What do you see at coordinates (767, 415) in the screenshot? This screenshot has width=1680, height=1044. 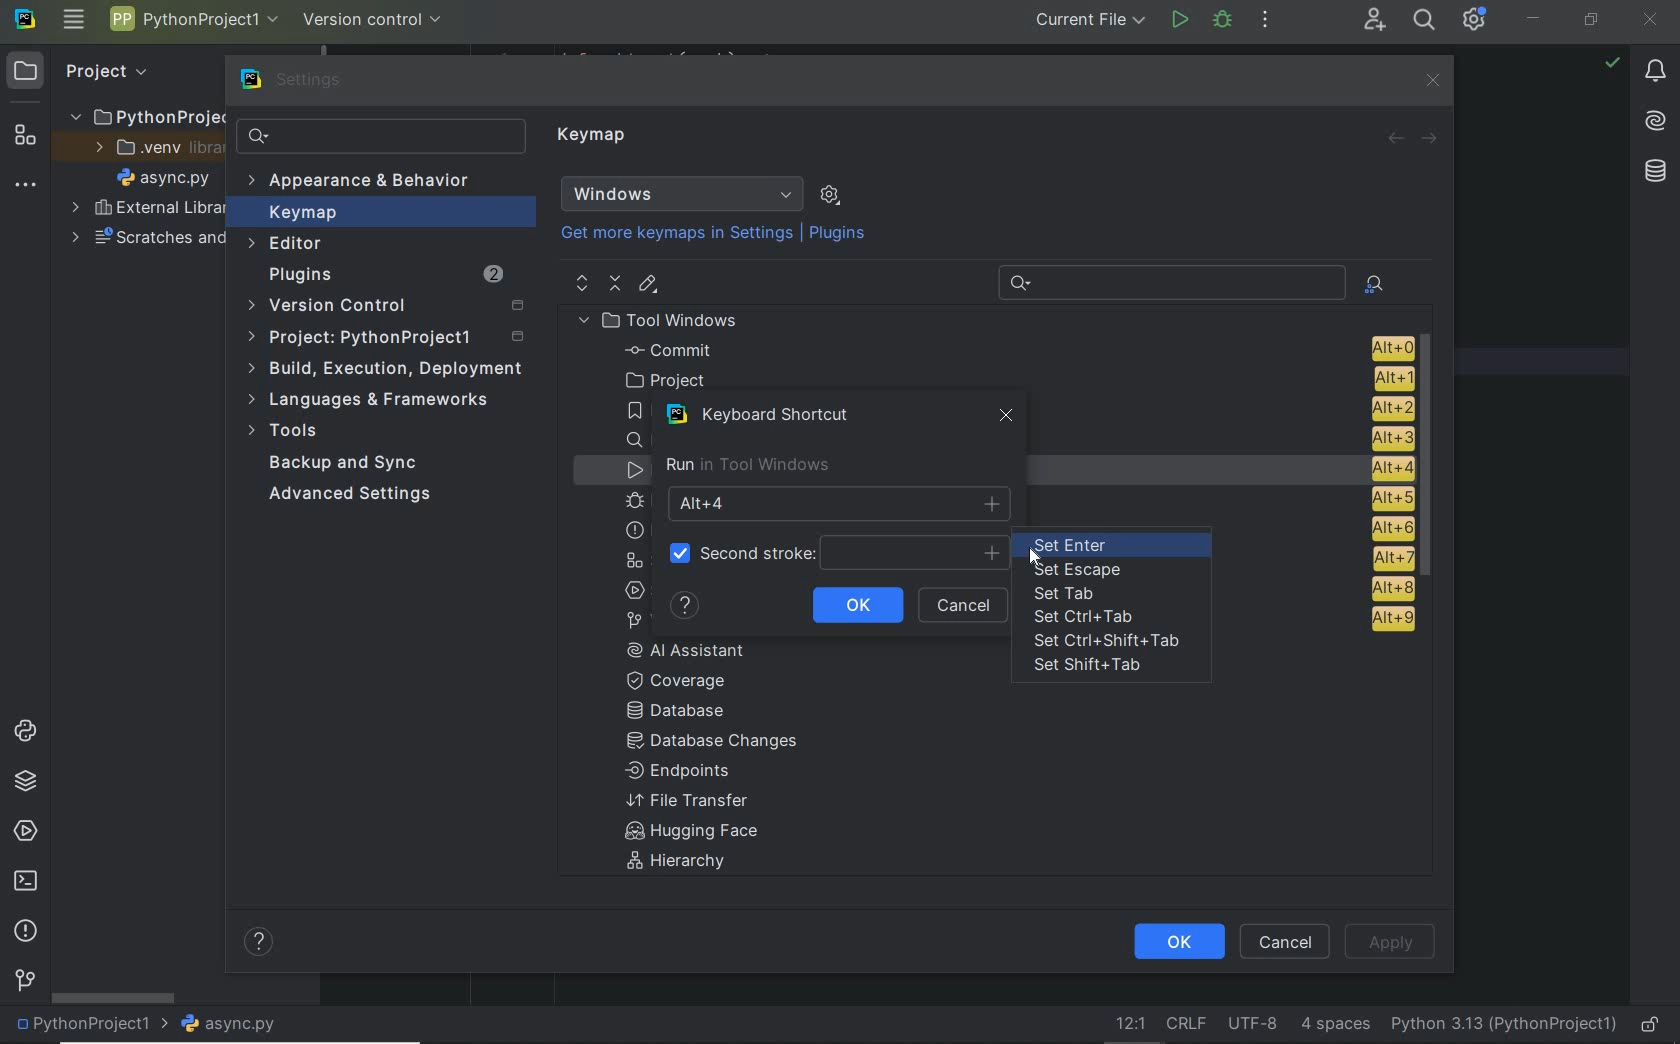 I see `Keyboard Shortcut` at bounding box center [767, 415].